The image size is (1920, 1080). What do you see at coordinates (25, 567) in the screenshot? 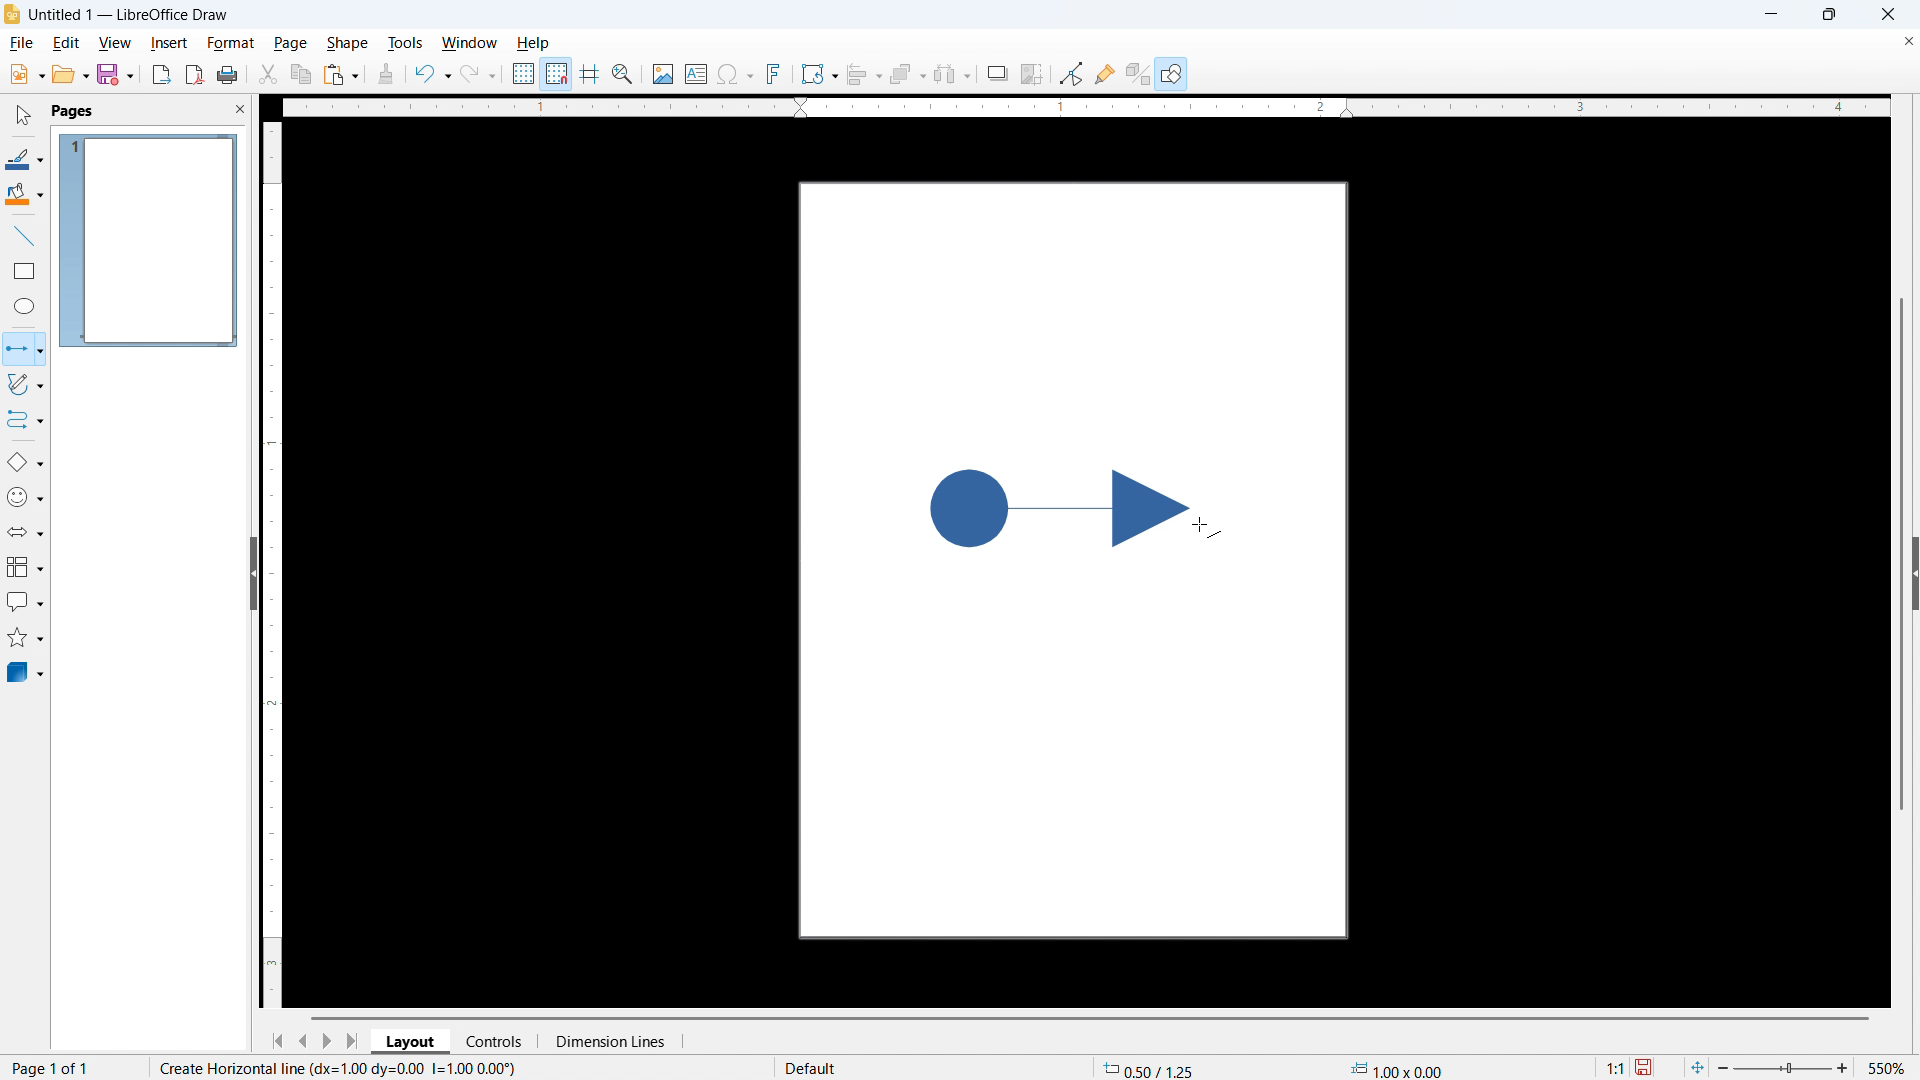
I see `Flow chart ` at bounding box center [25, 567].